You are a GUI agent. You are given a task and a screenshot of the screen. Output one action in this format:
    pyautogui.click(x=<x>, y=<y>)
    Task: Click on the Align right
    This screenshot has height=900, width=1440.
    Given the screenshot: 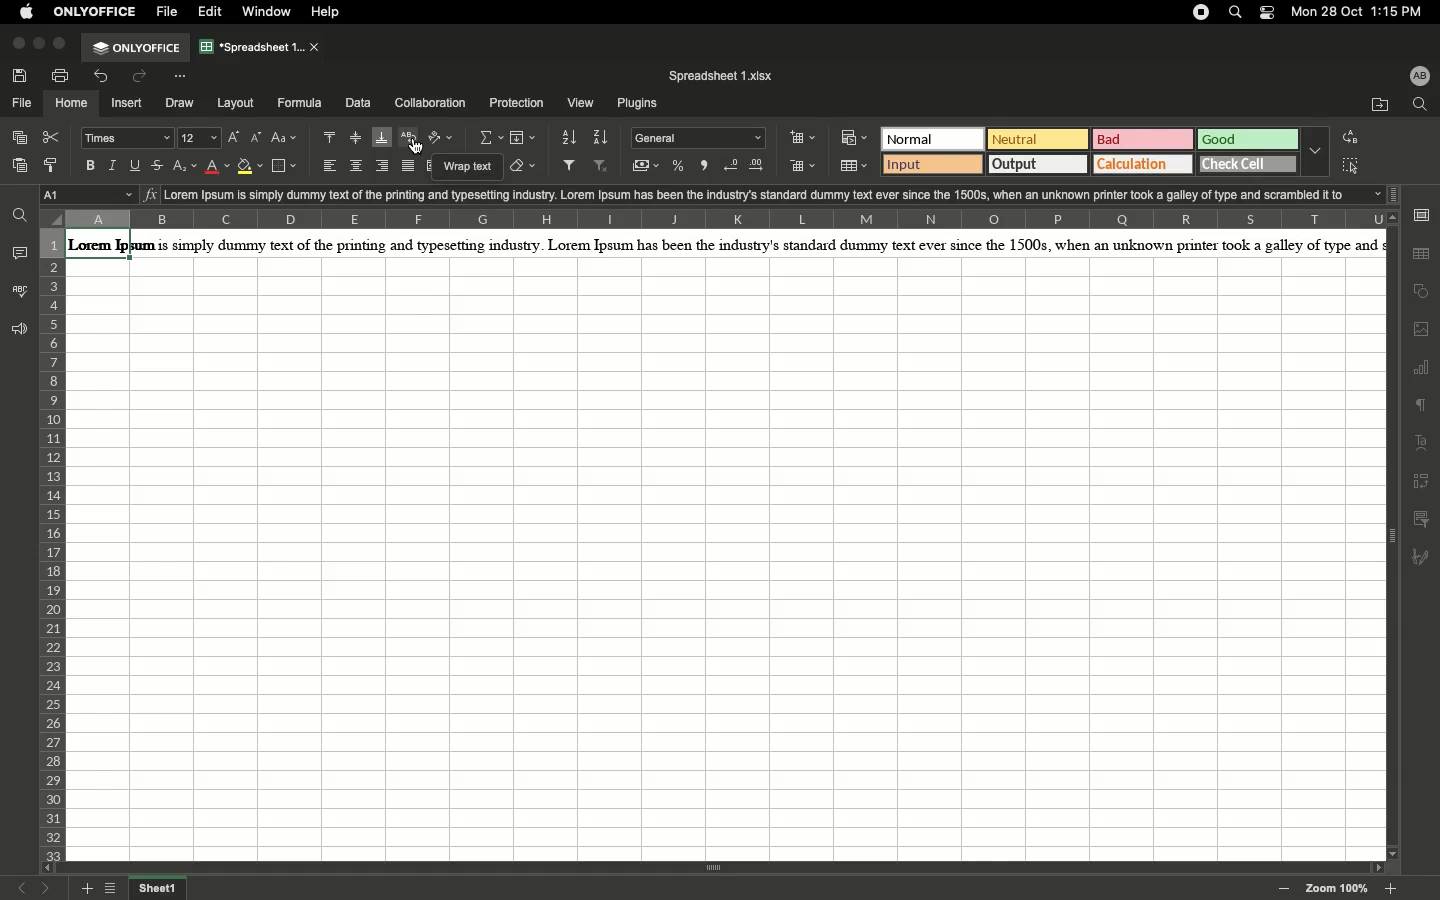 What is the action you would take?
    pyautogui.click(x=384, y=166)
    